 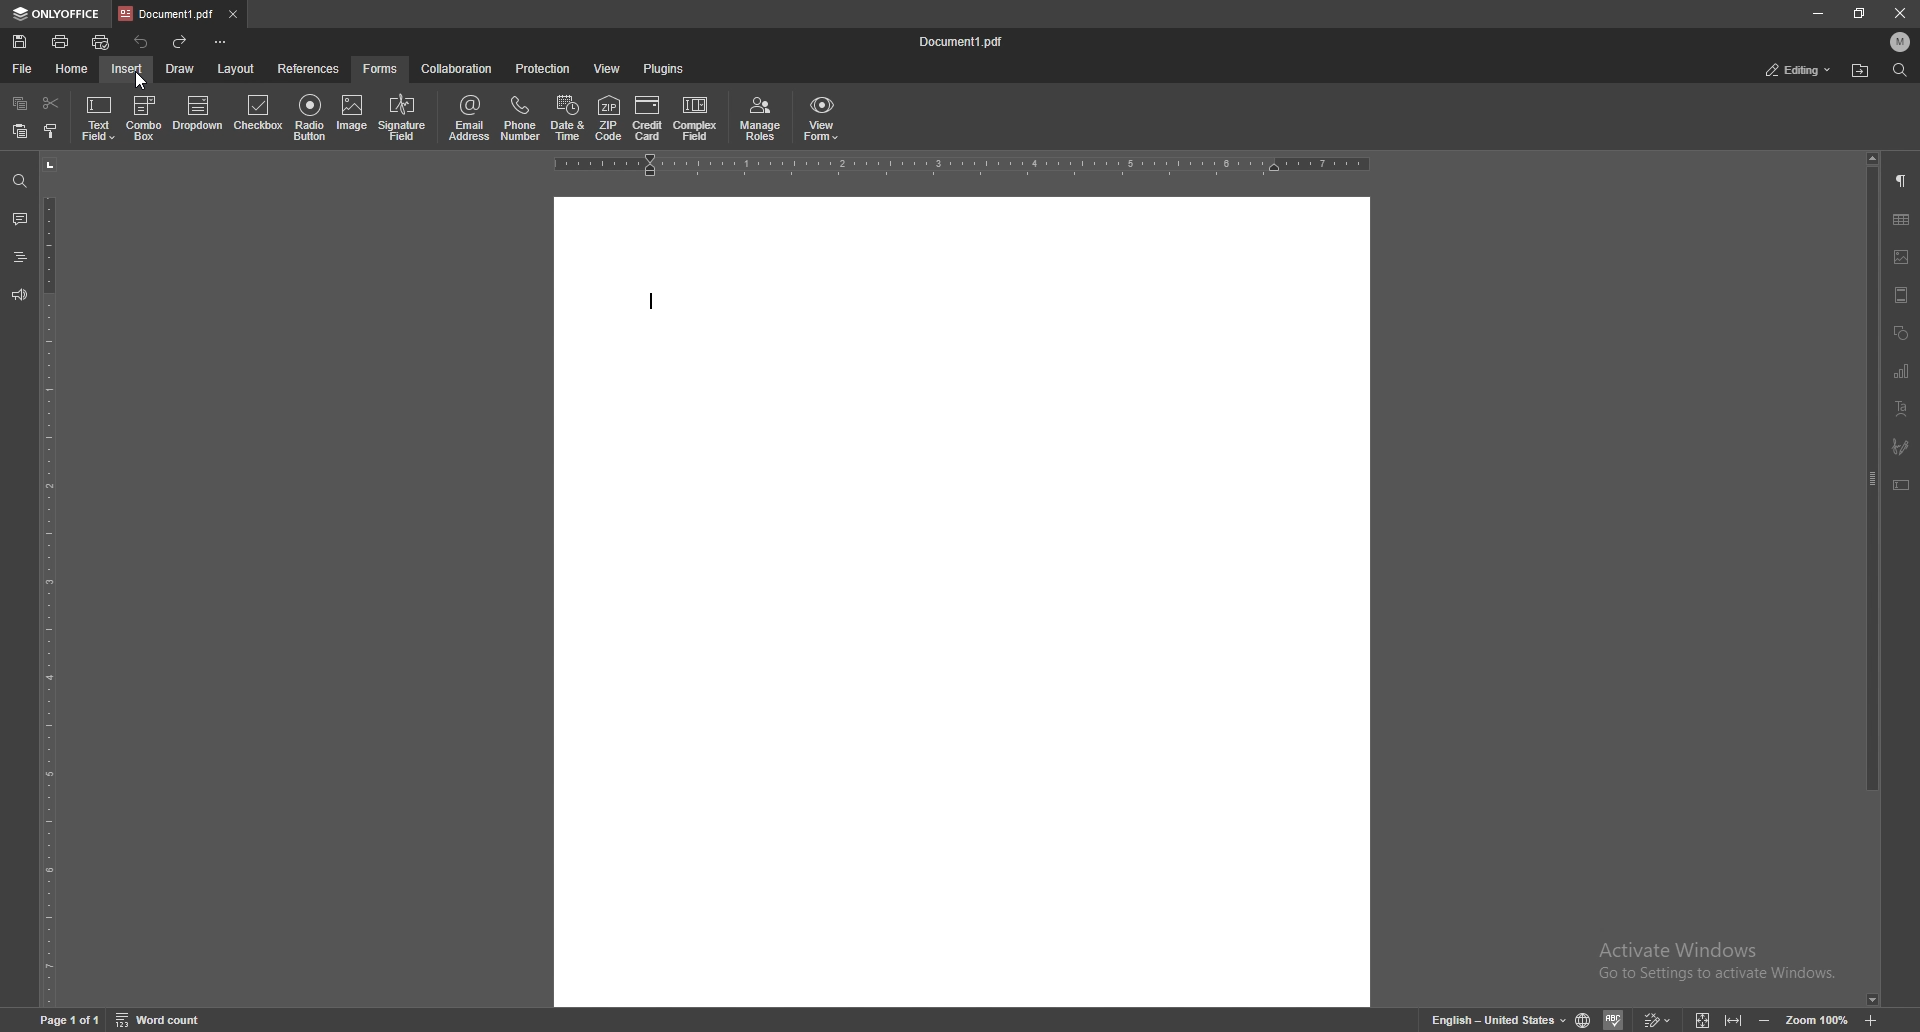 What do you see at coordinates (1872, 580) in the screenshot?
I see `scroll bar` at bounding box center [1872, 580].